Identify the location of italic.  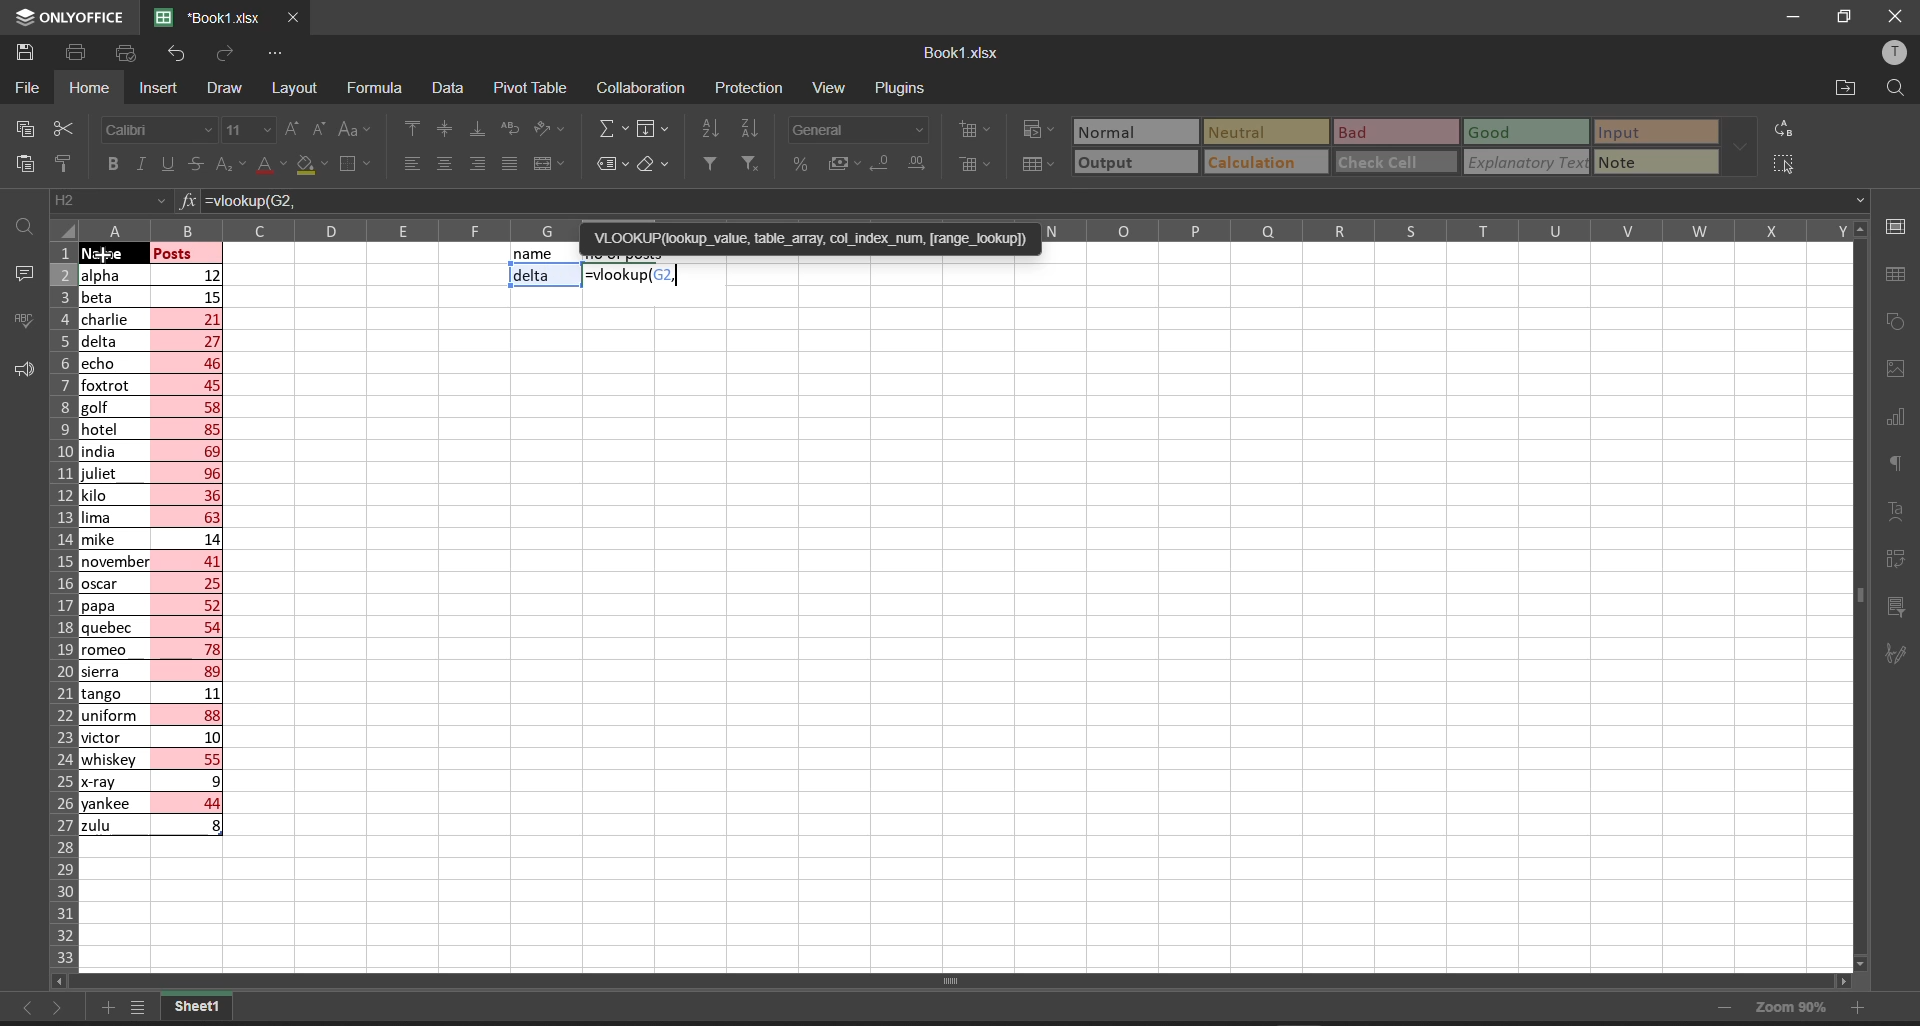
(139, 164).